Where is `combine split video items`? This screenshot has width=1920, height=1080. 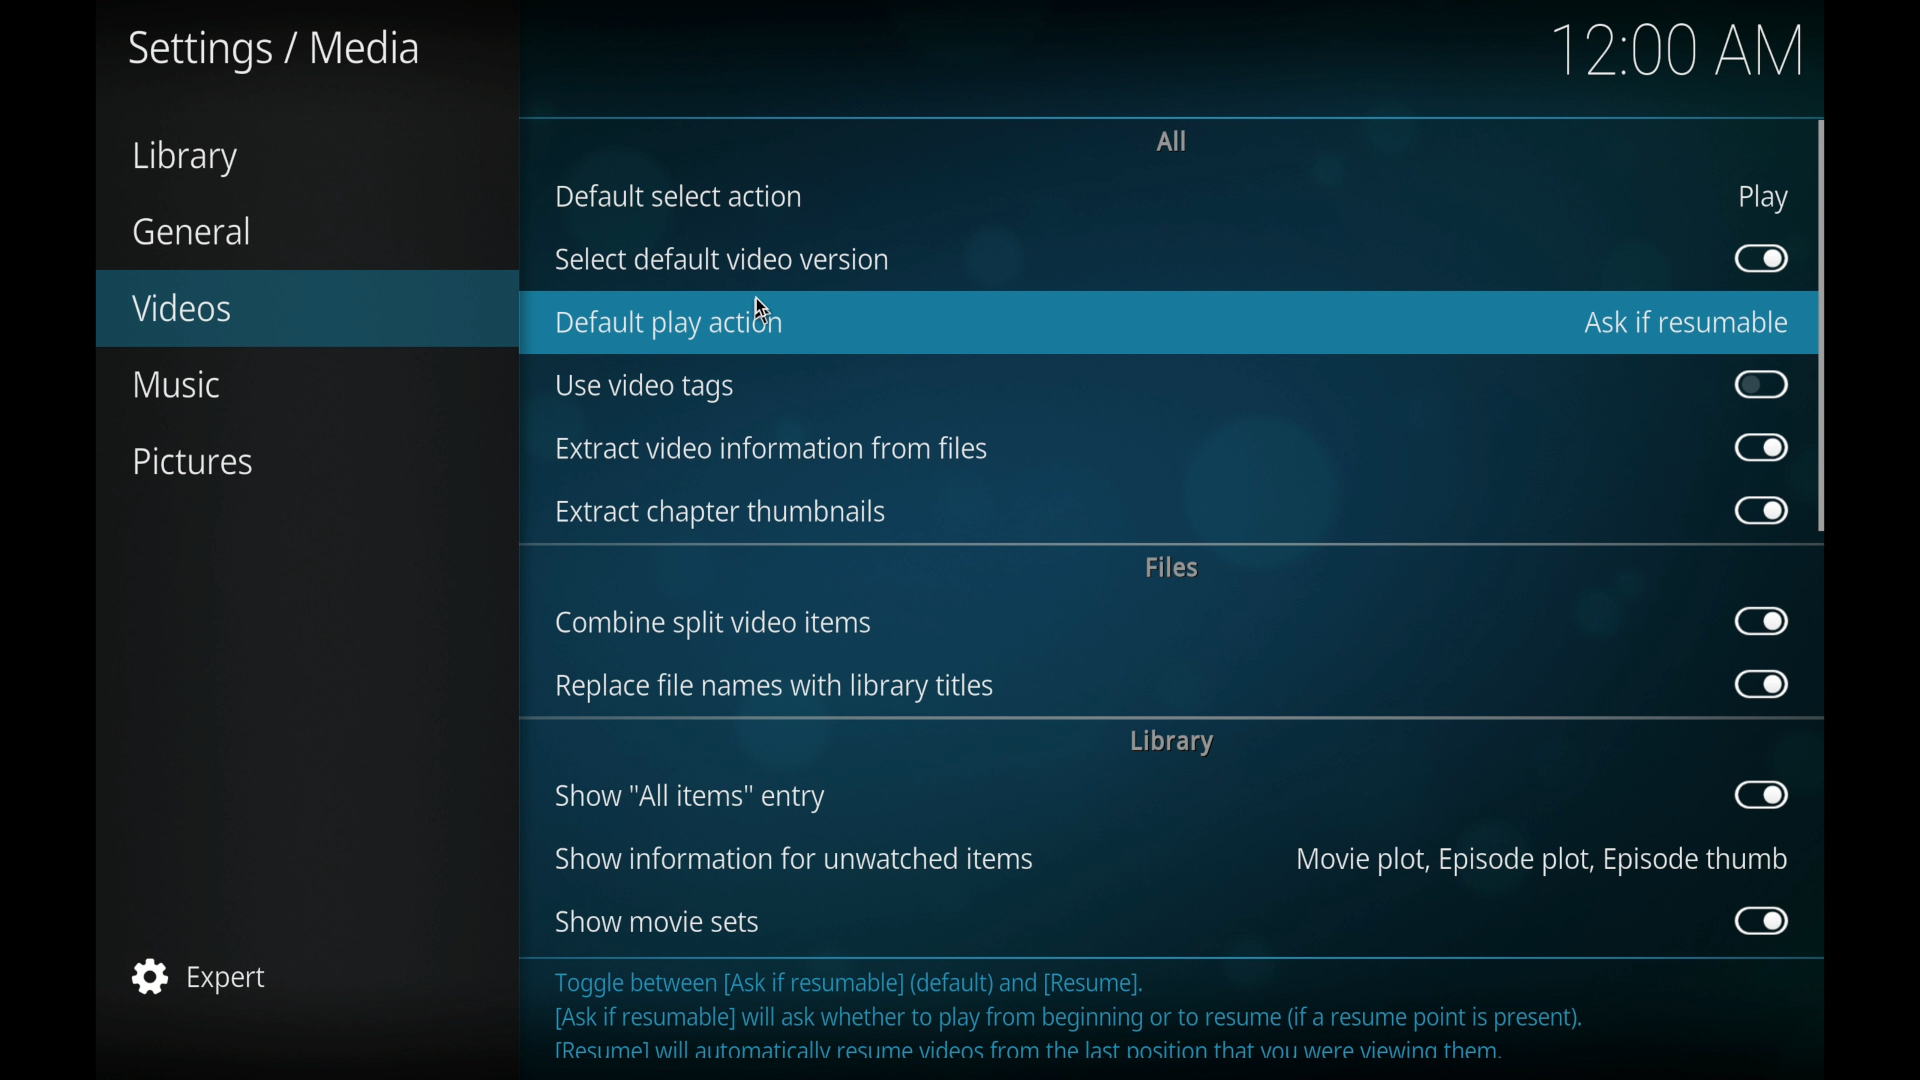
combine split video items is located at coordinates (714, 624).